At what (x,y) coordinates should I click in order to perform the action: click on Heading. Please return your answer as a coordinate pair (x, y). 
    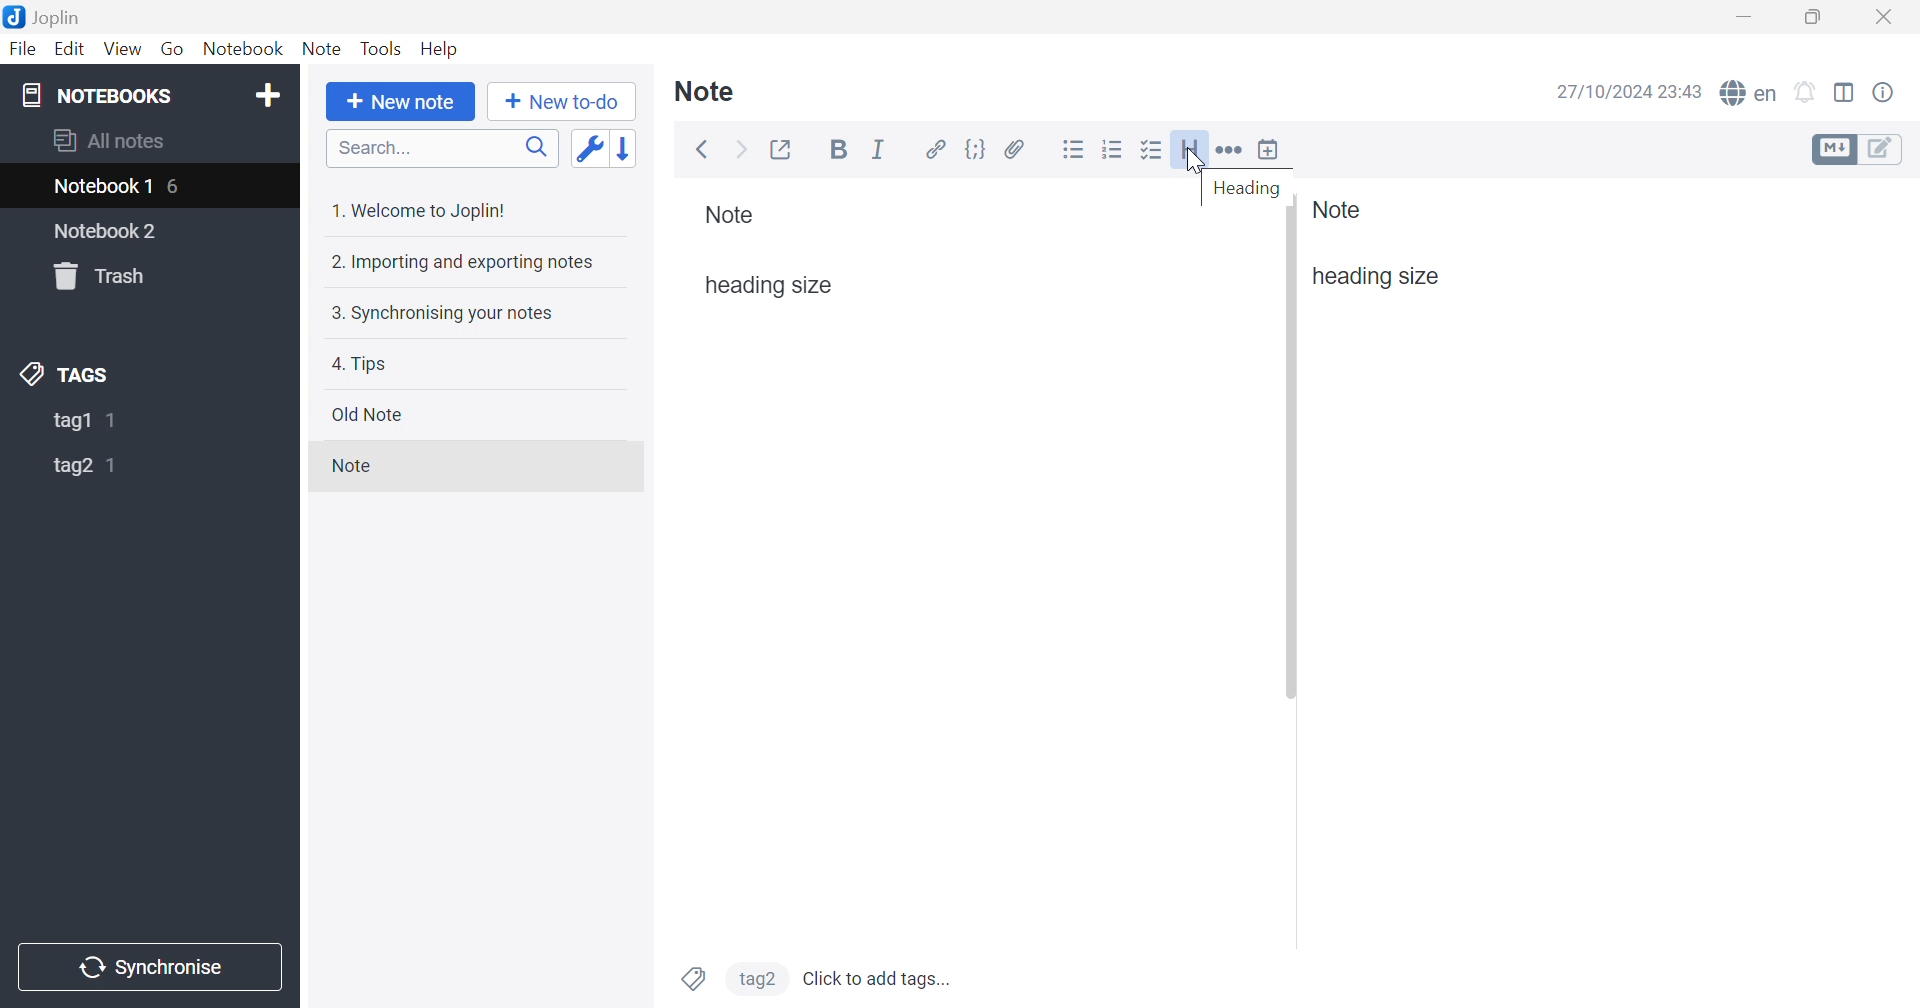
    Looking at the image, I should click on (1246, 190).